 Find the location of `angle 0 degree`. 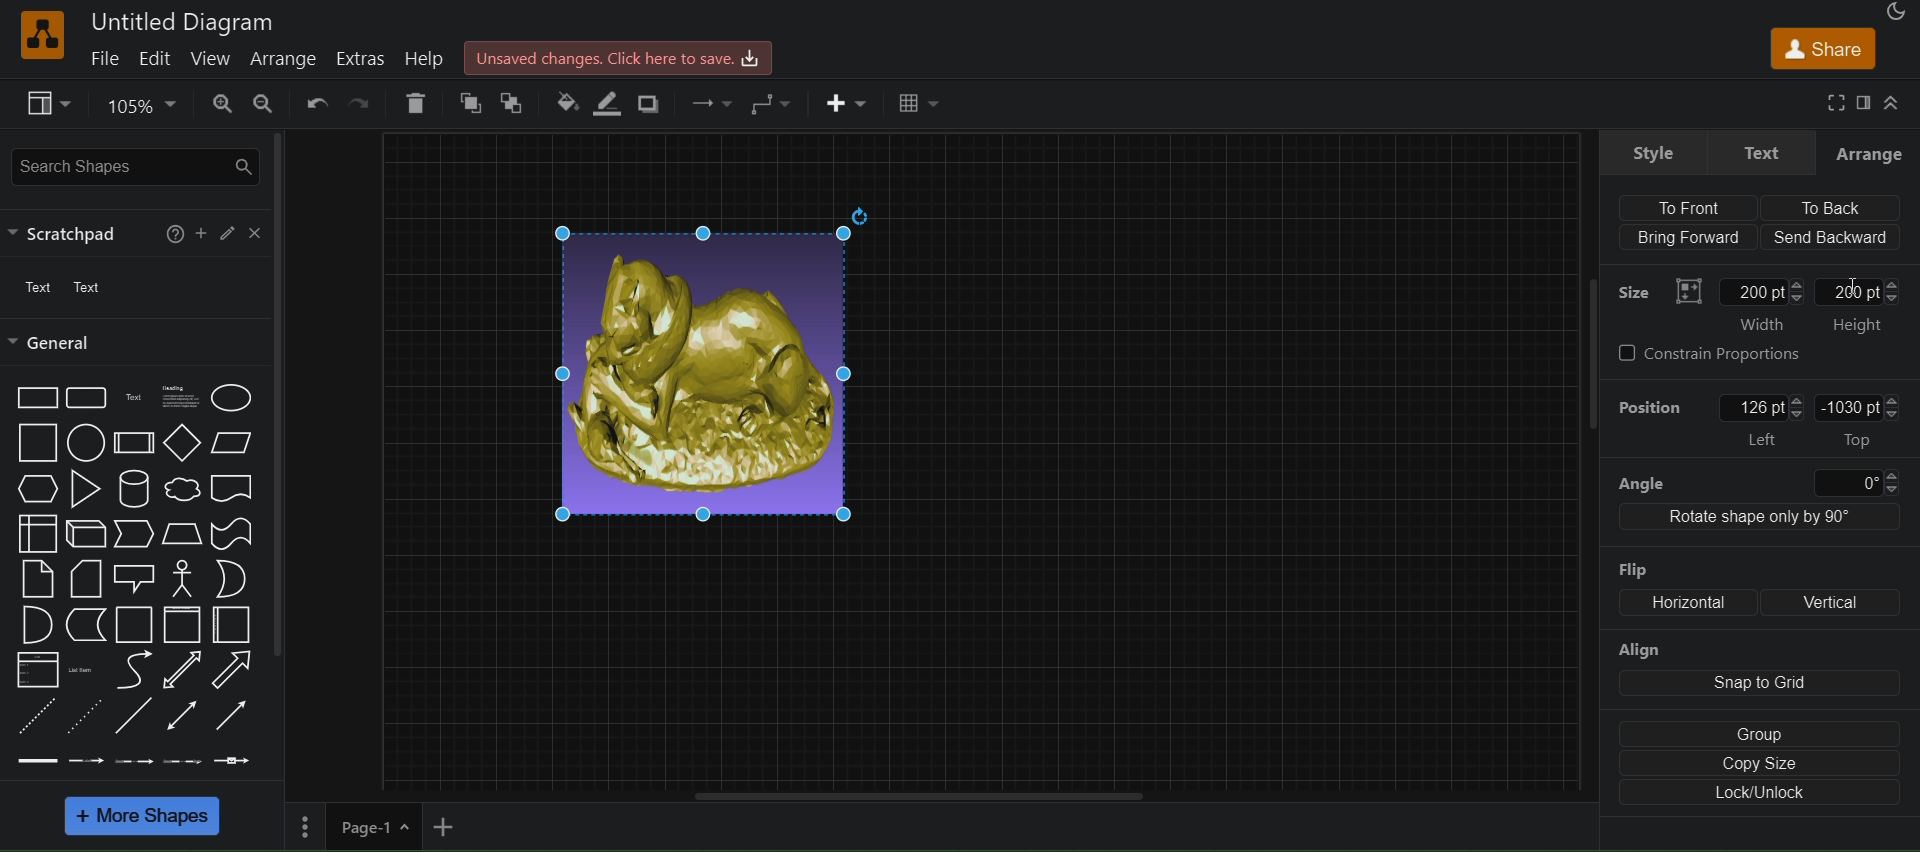

angle 0 degree is located at coordinates (1756, 480).